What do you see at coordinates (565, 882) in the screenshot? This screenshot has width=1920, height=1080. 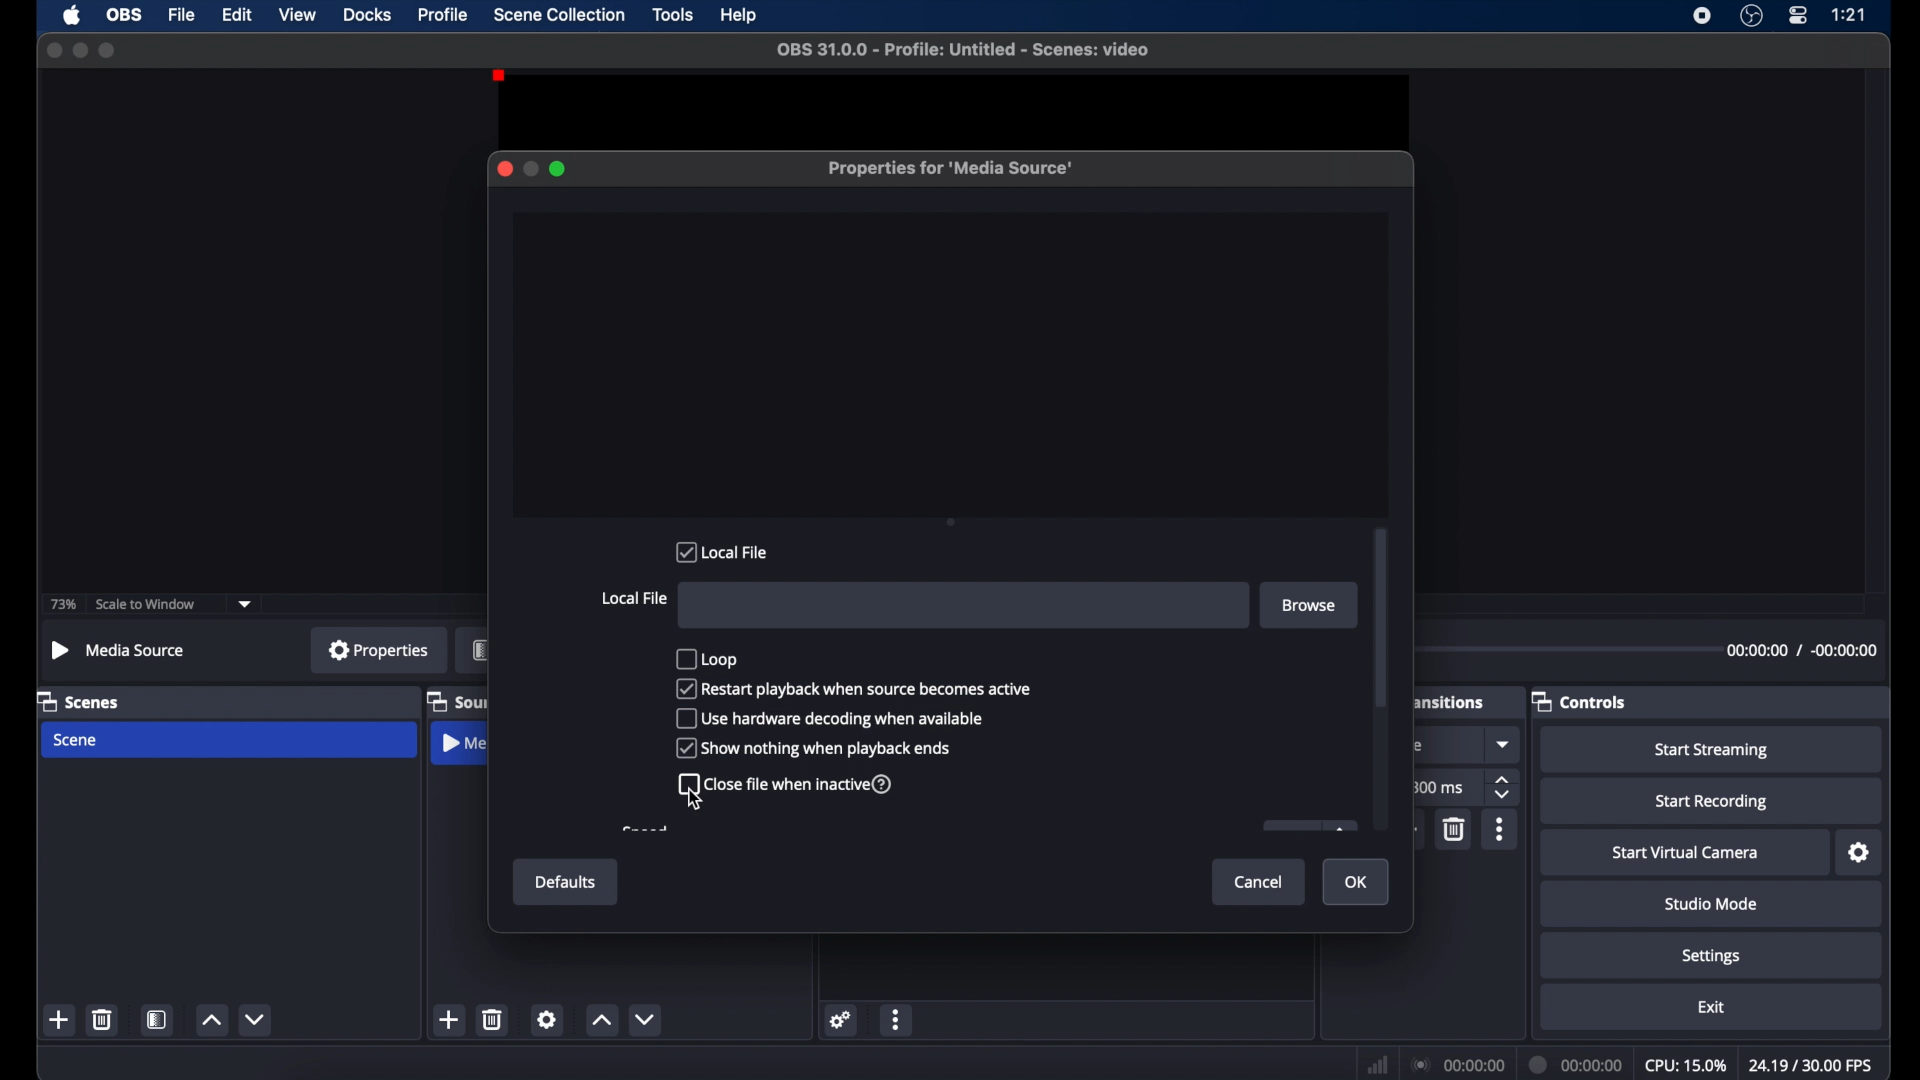 I see `defaults` at bounding box center [565, 882].